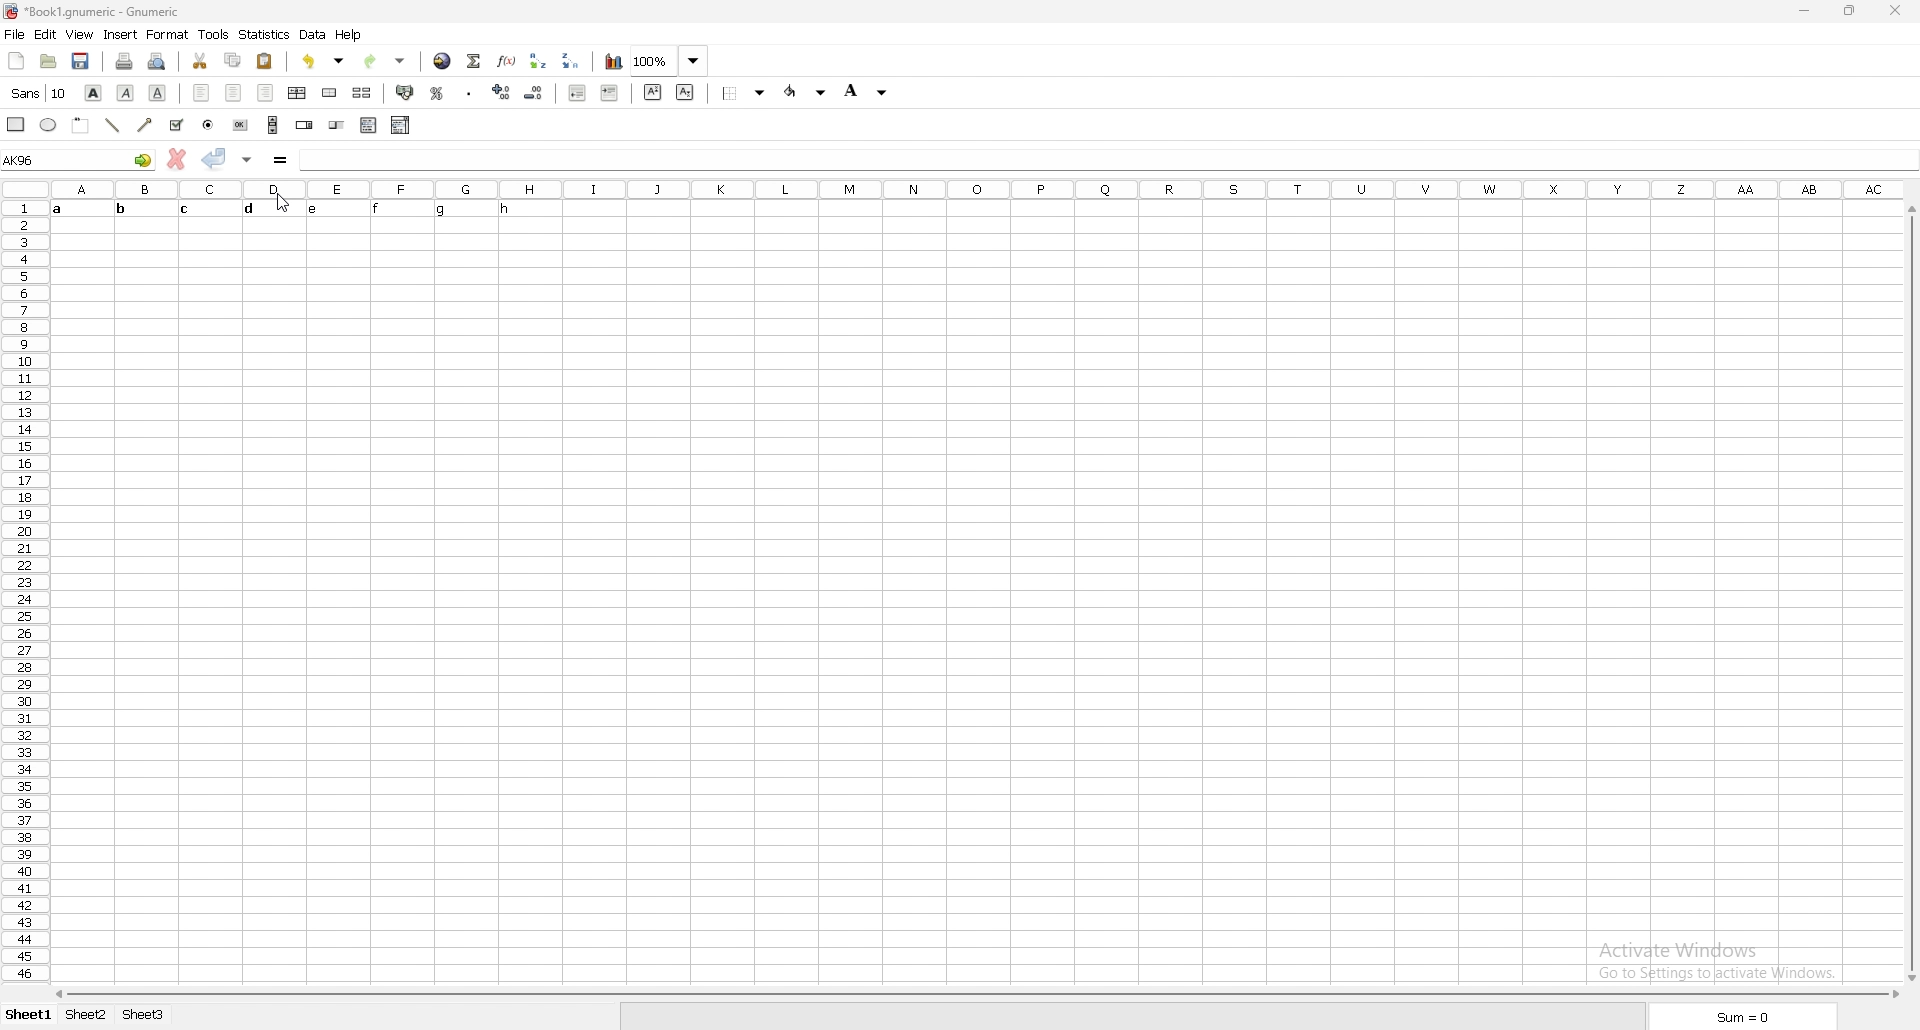  Describe the element at coordinates (209, 126) in the screenshot. I see `radio button` at that location.